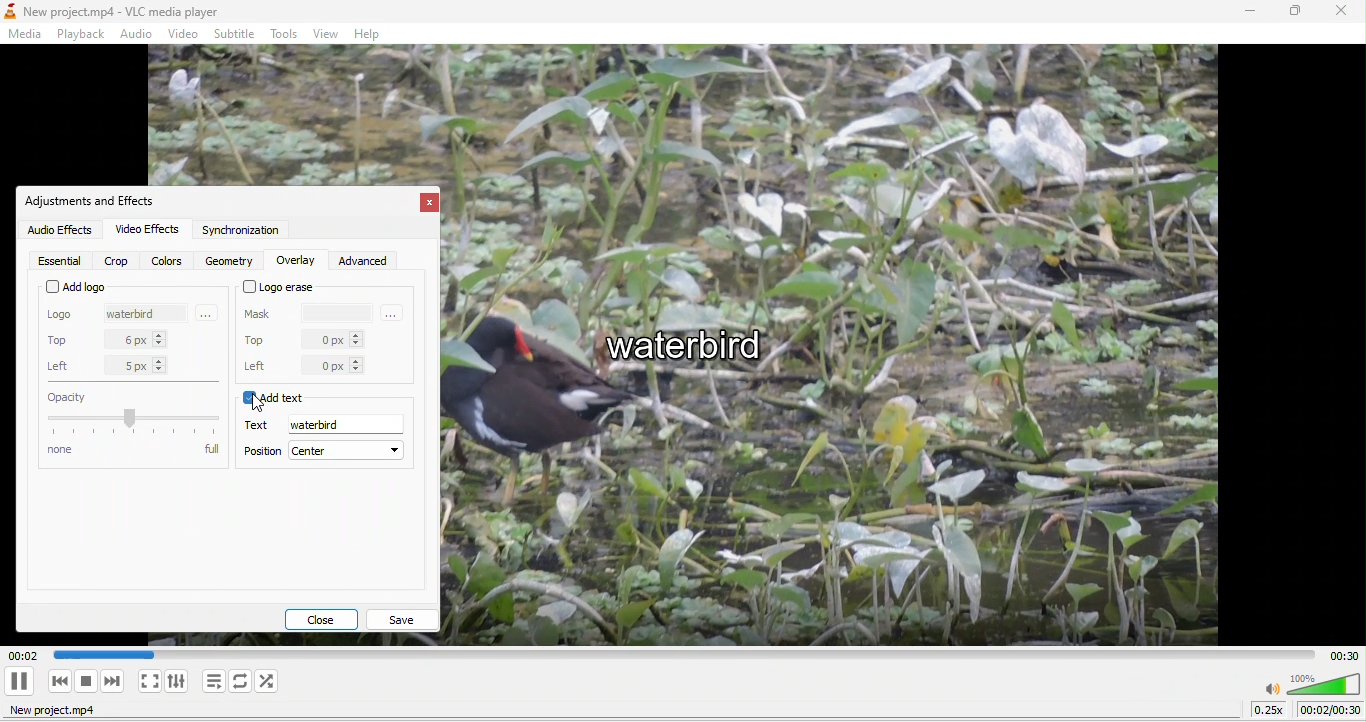 The height and width of the screenshot is (722, 1366). I want to click on left, so click(262, 365).